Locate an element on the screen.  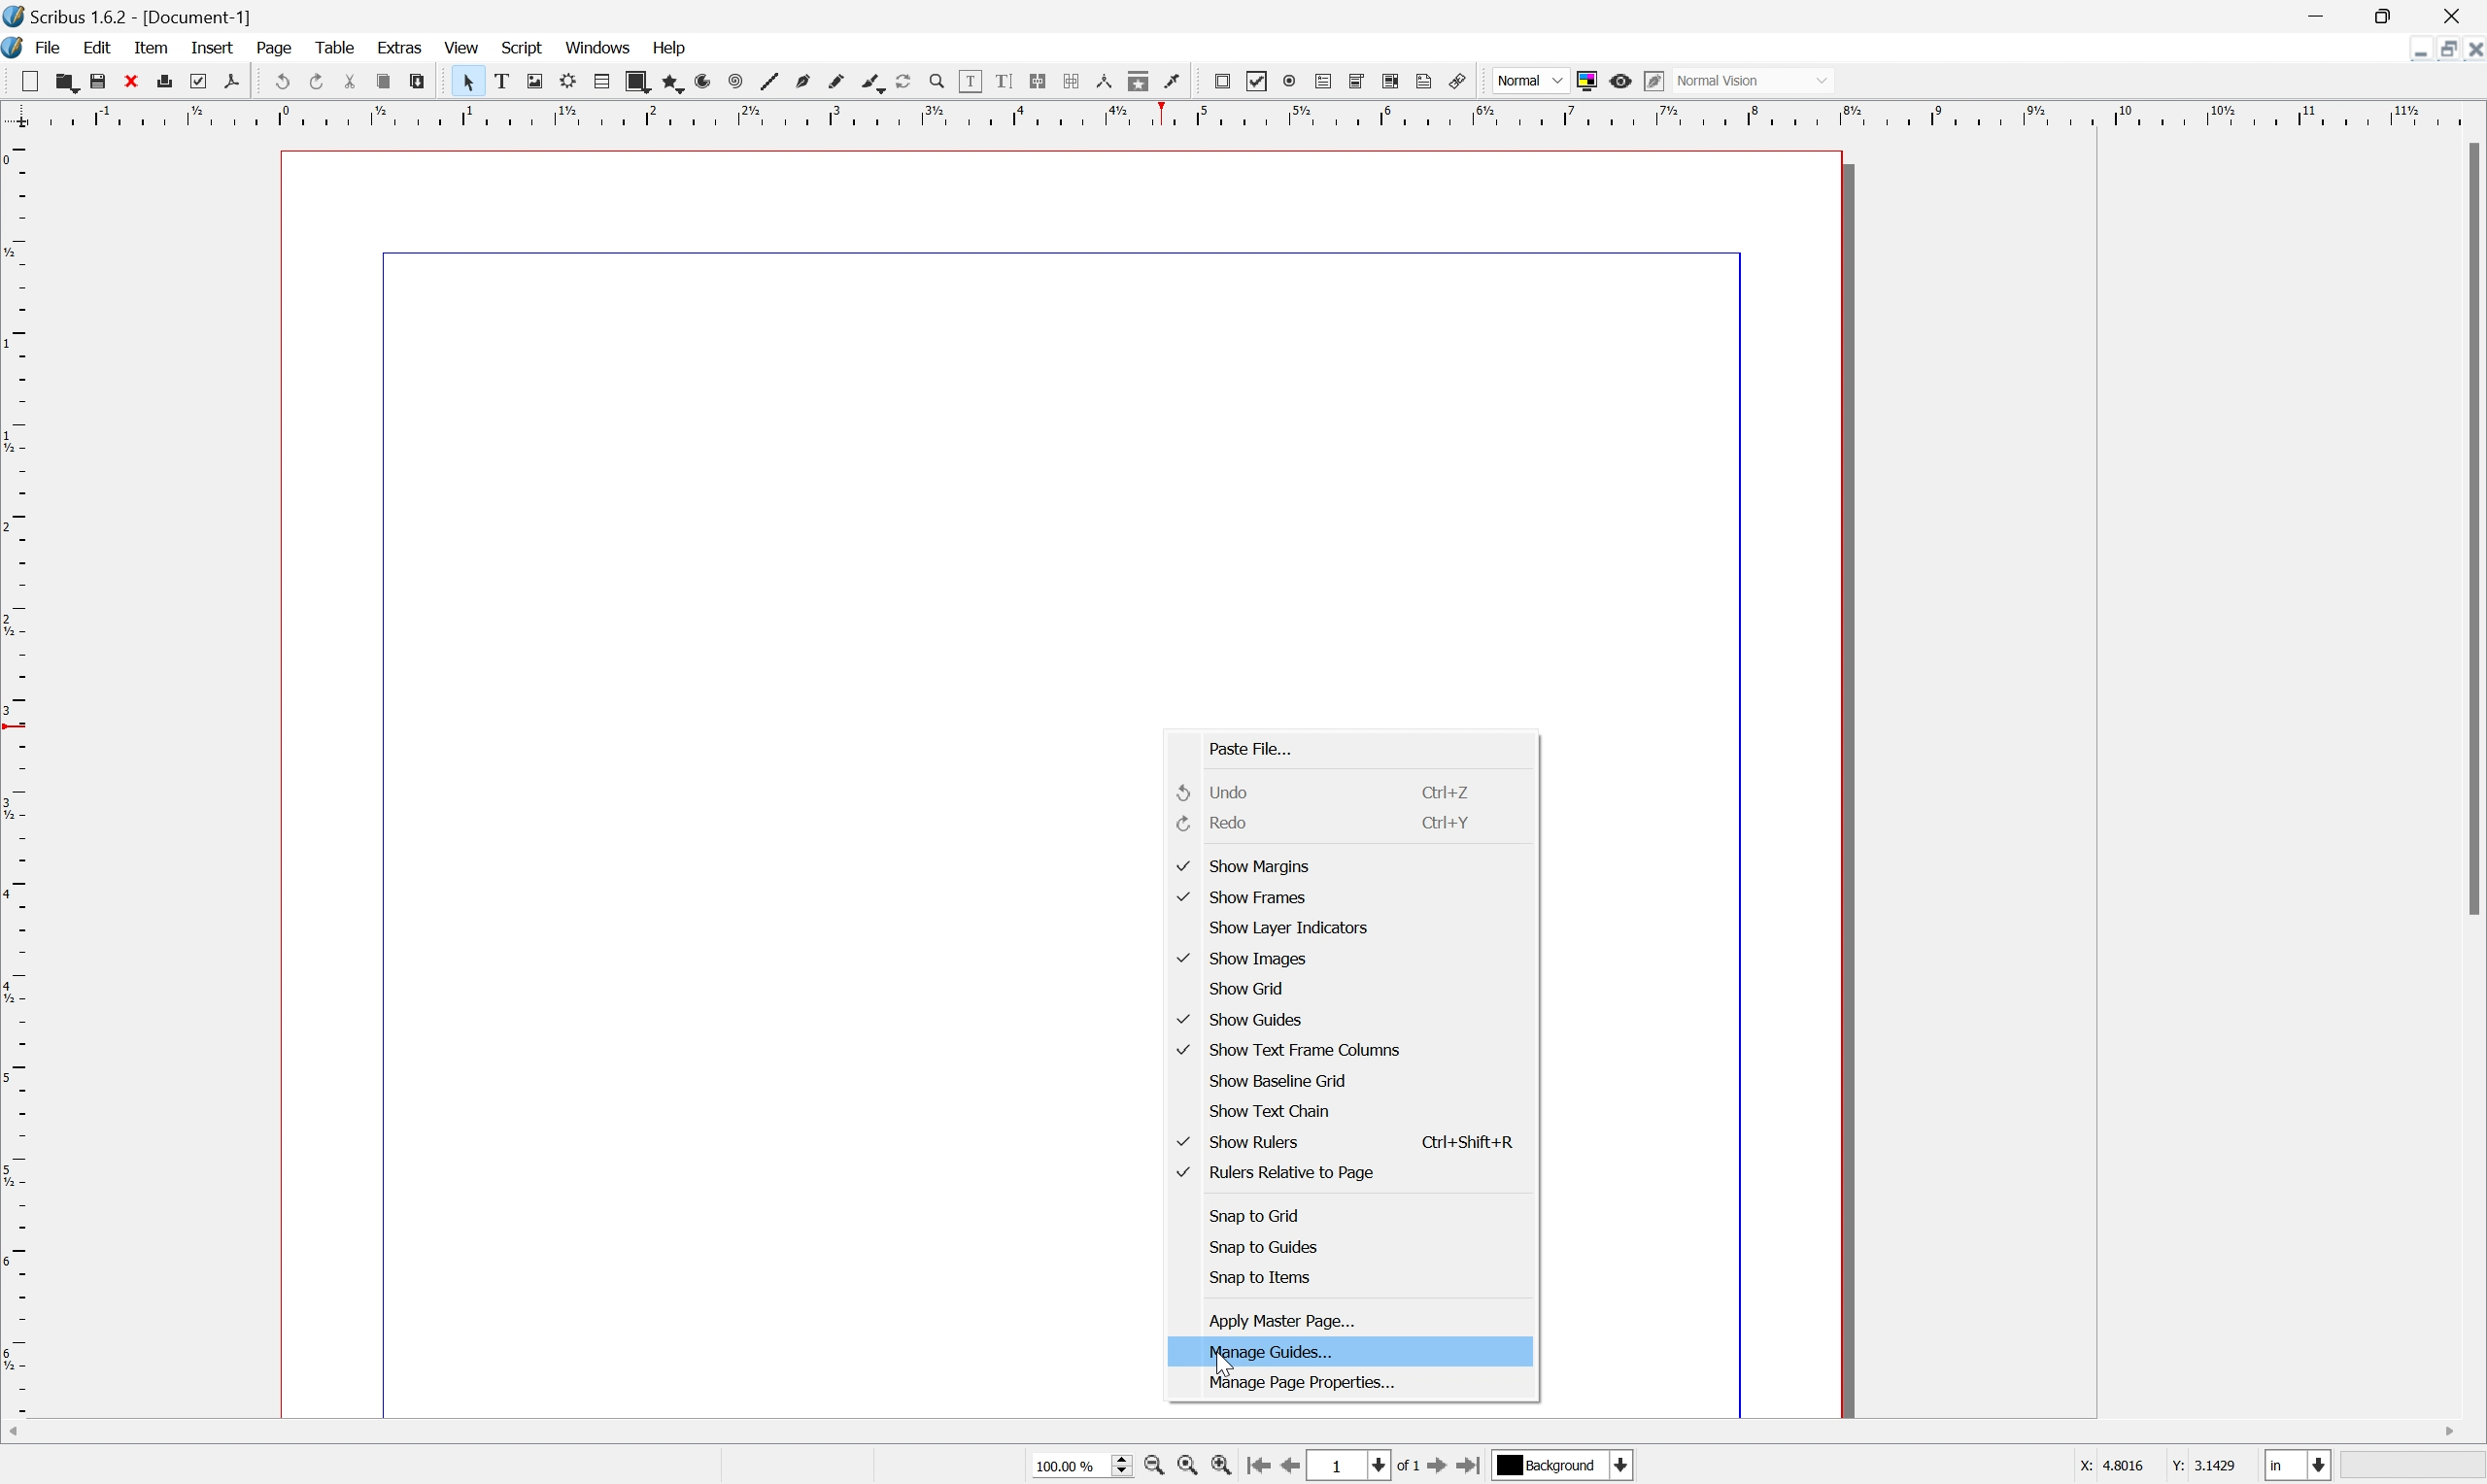
measurements is located at coordinates (1102, 81).